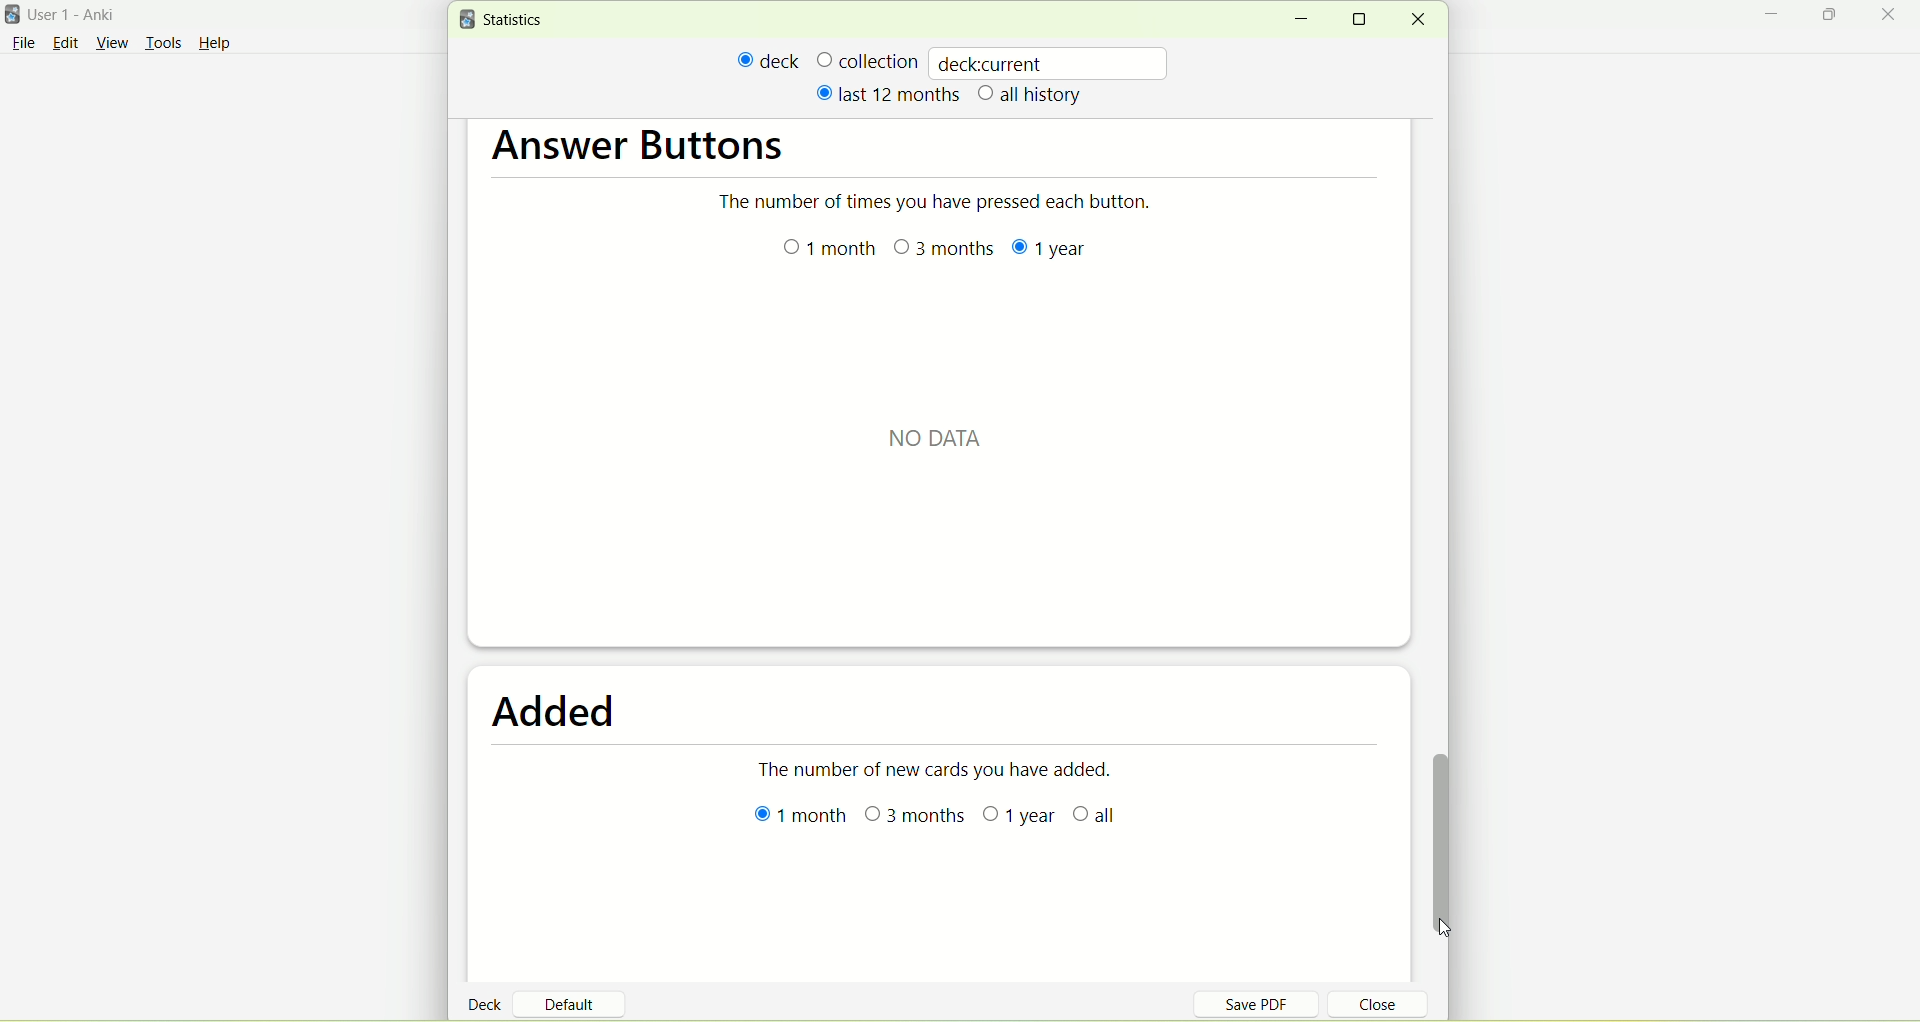 This screenshot has height=1022, width=1920. I want to click on  months, so click(939, 248).